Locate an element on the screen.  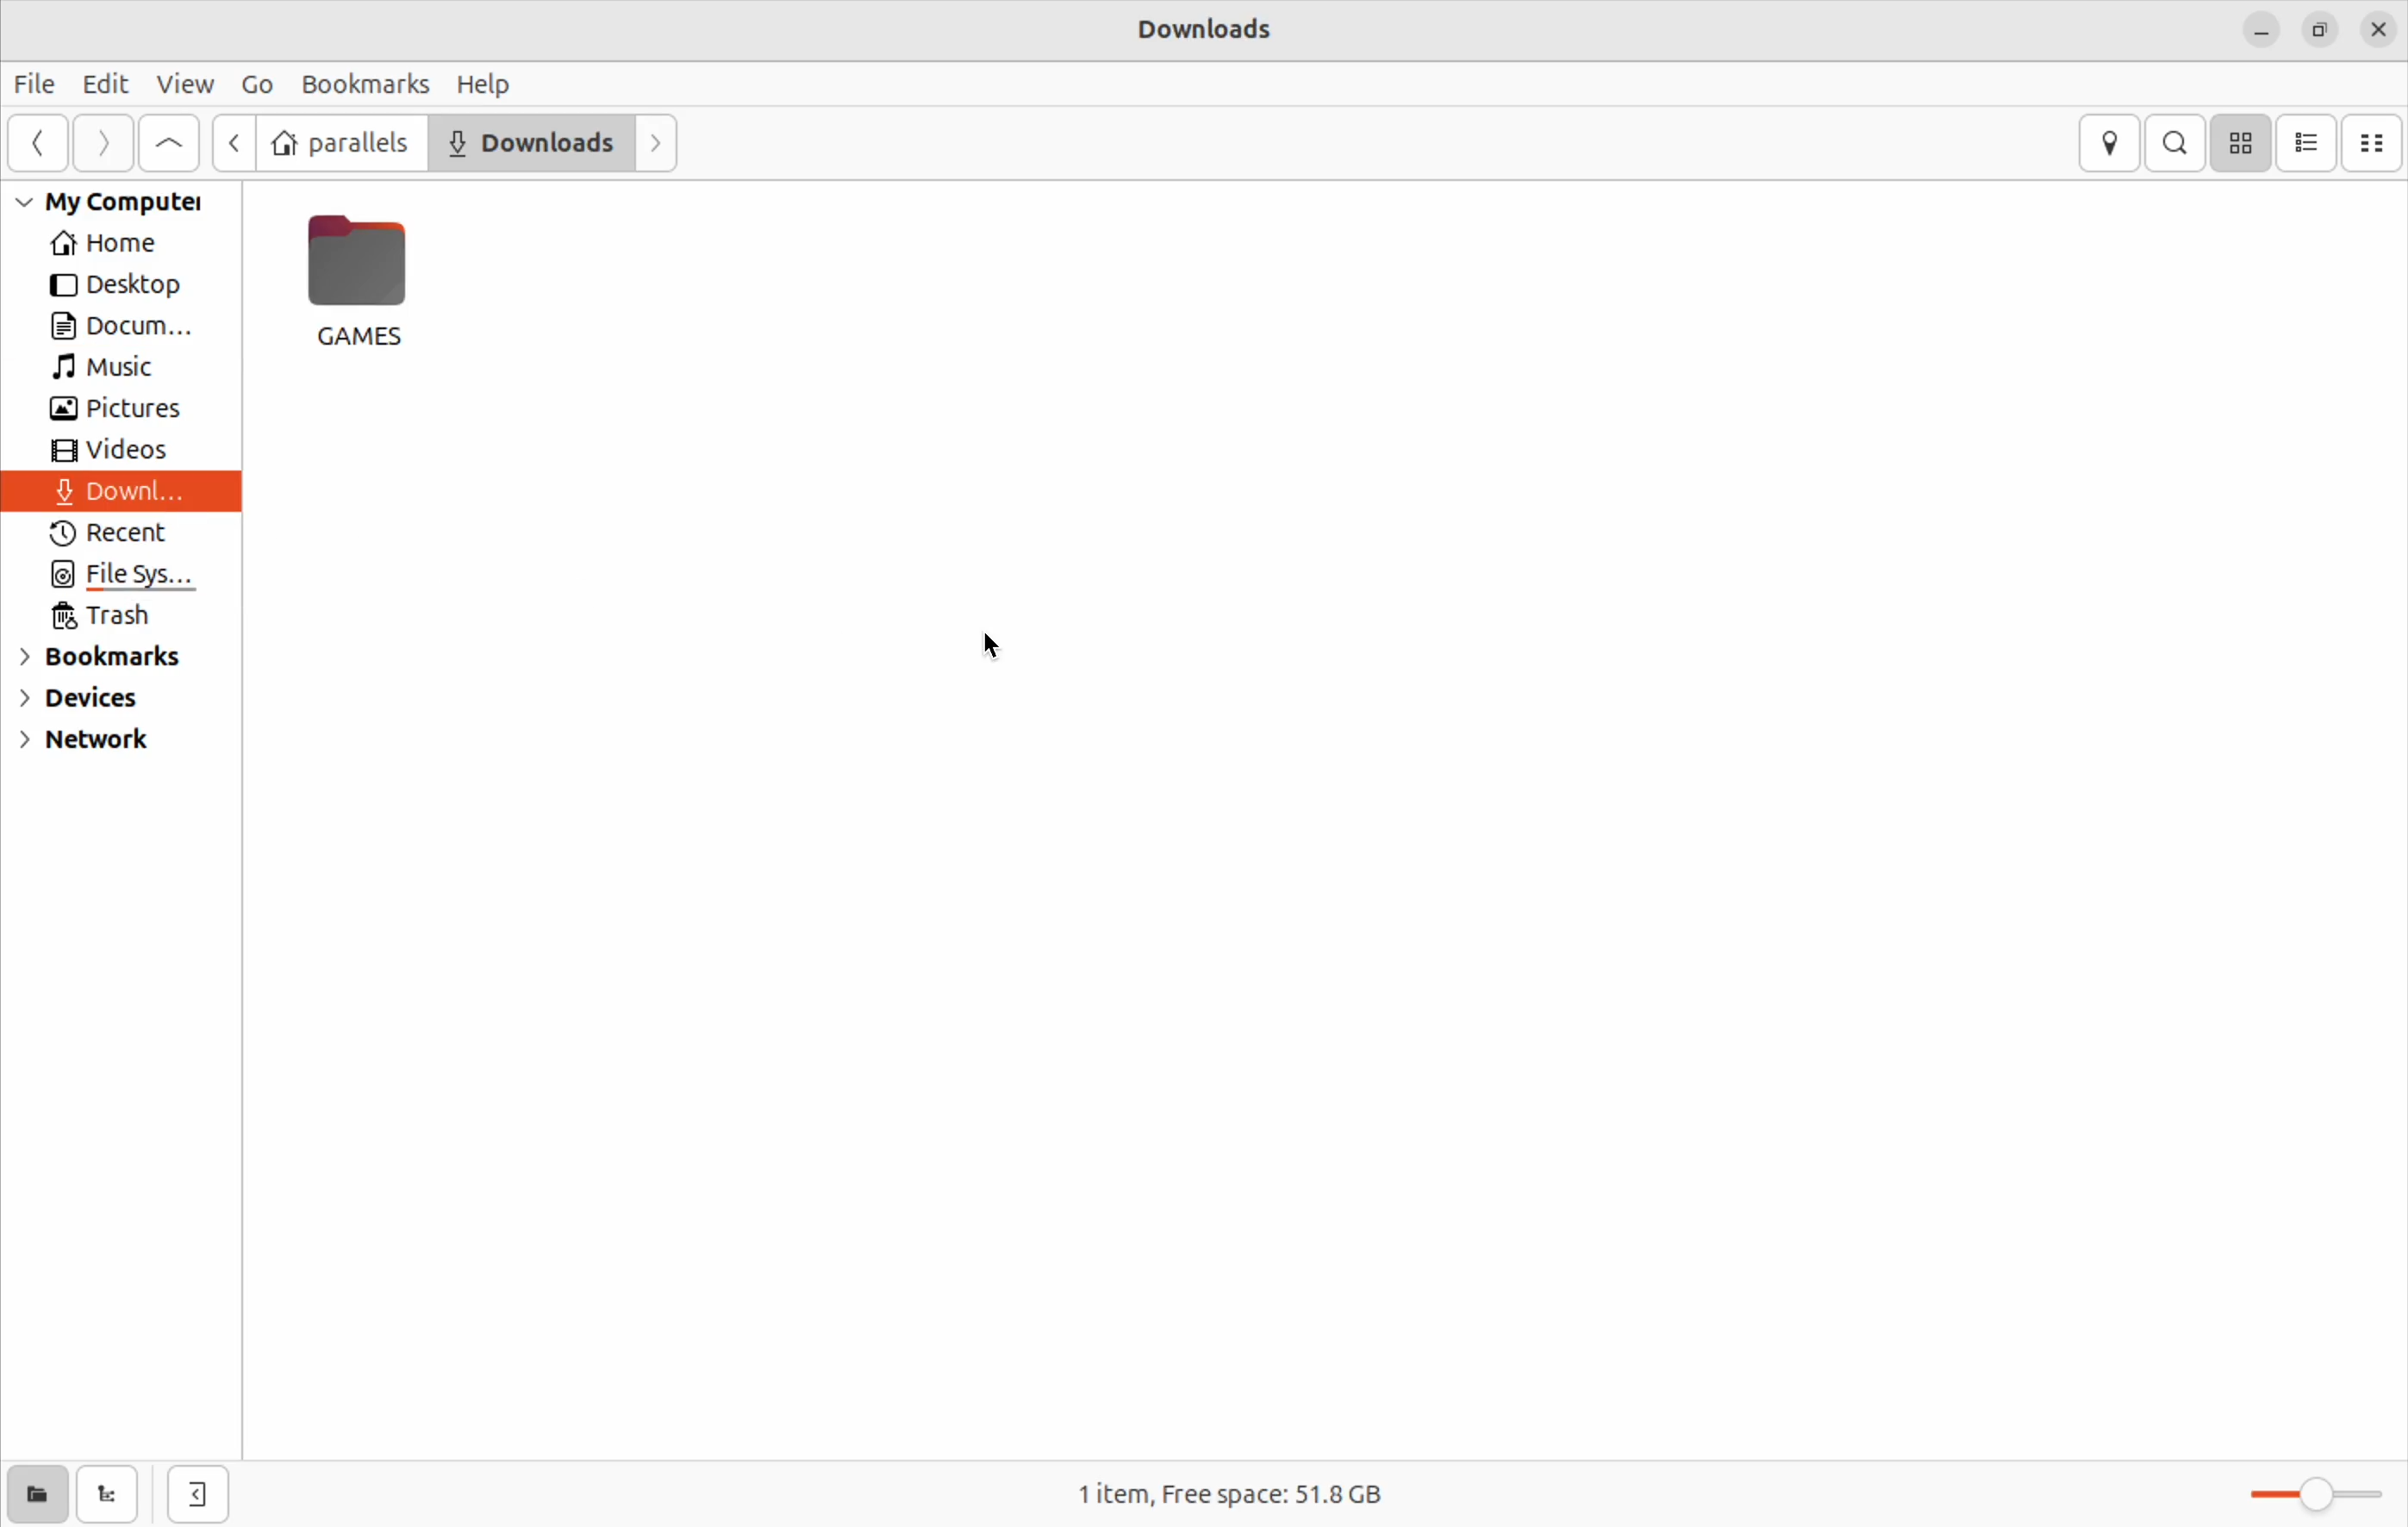
home is located at coordinates (116, 245).